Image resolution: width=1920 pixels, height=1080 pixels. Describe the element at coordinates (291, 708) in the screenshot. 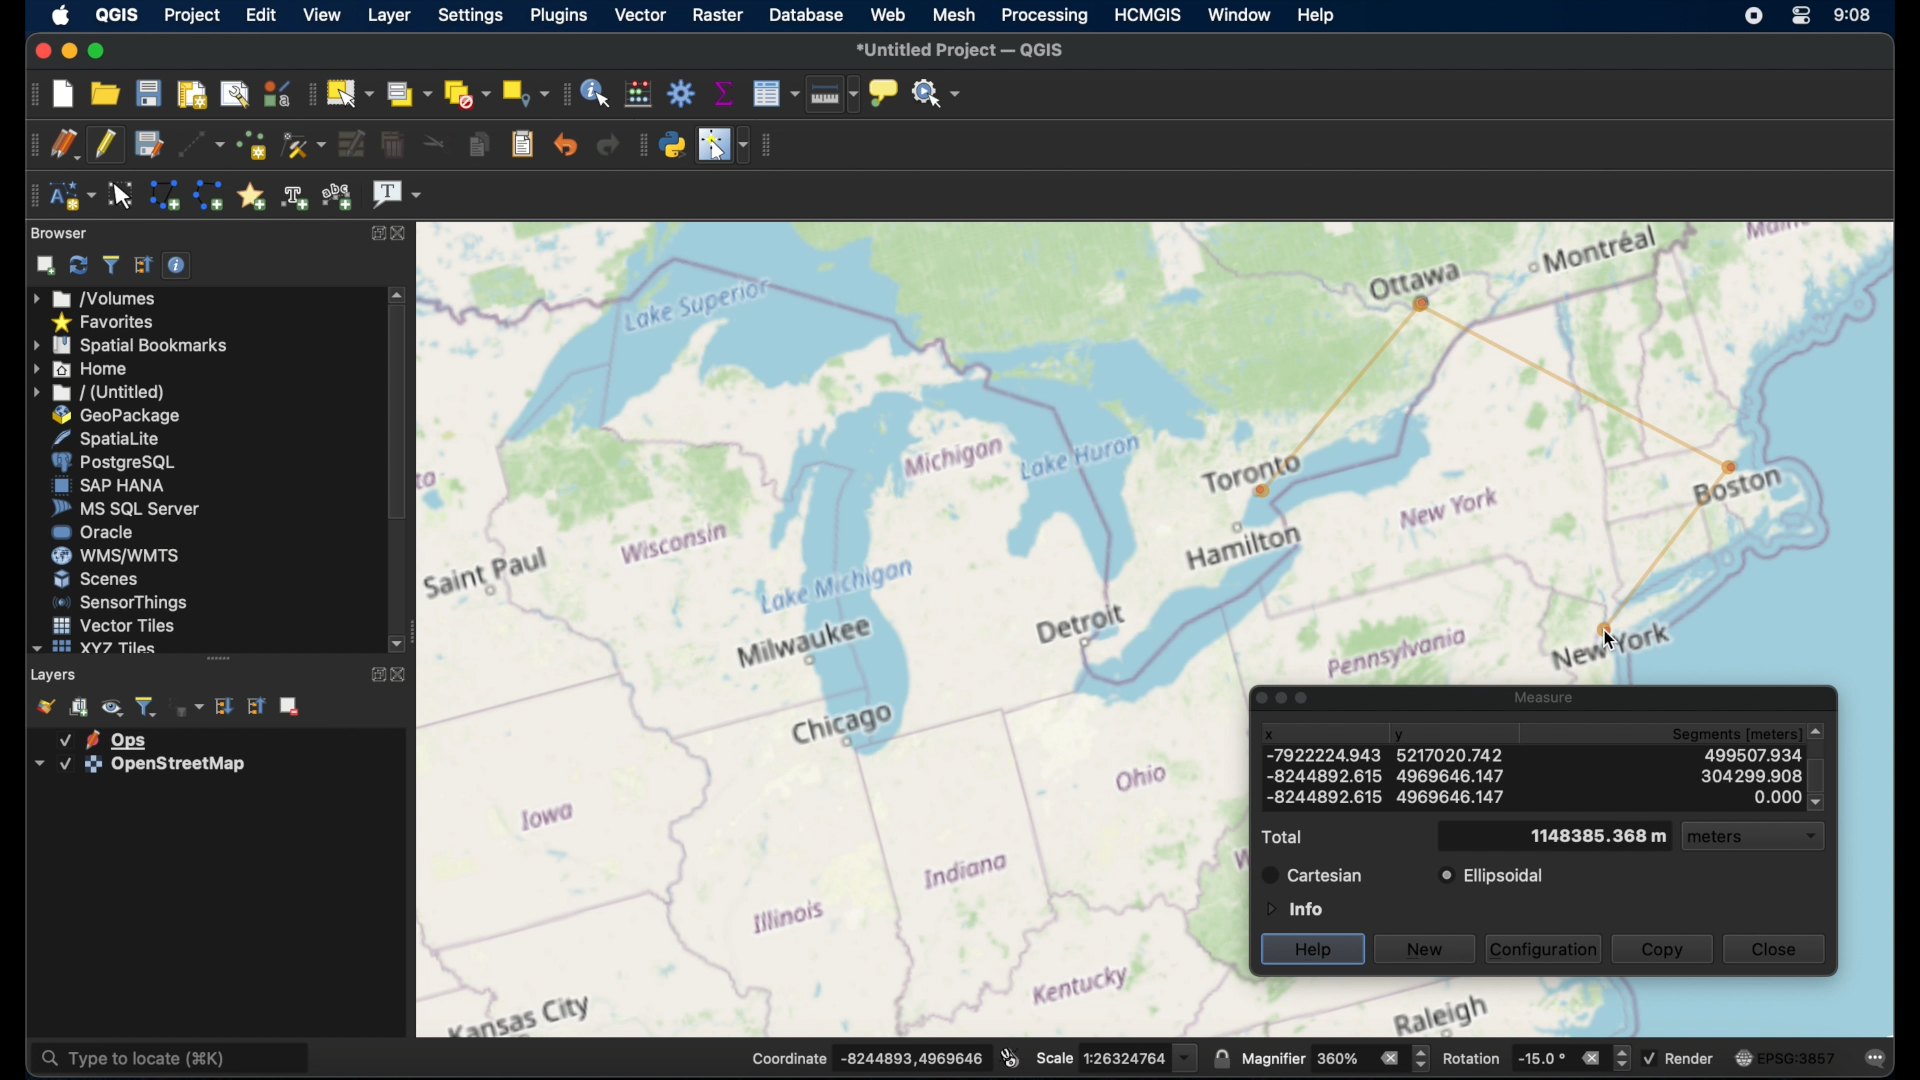

I see `remove. layer group` at that location.